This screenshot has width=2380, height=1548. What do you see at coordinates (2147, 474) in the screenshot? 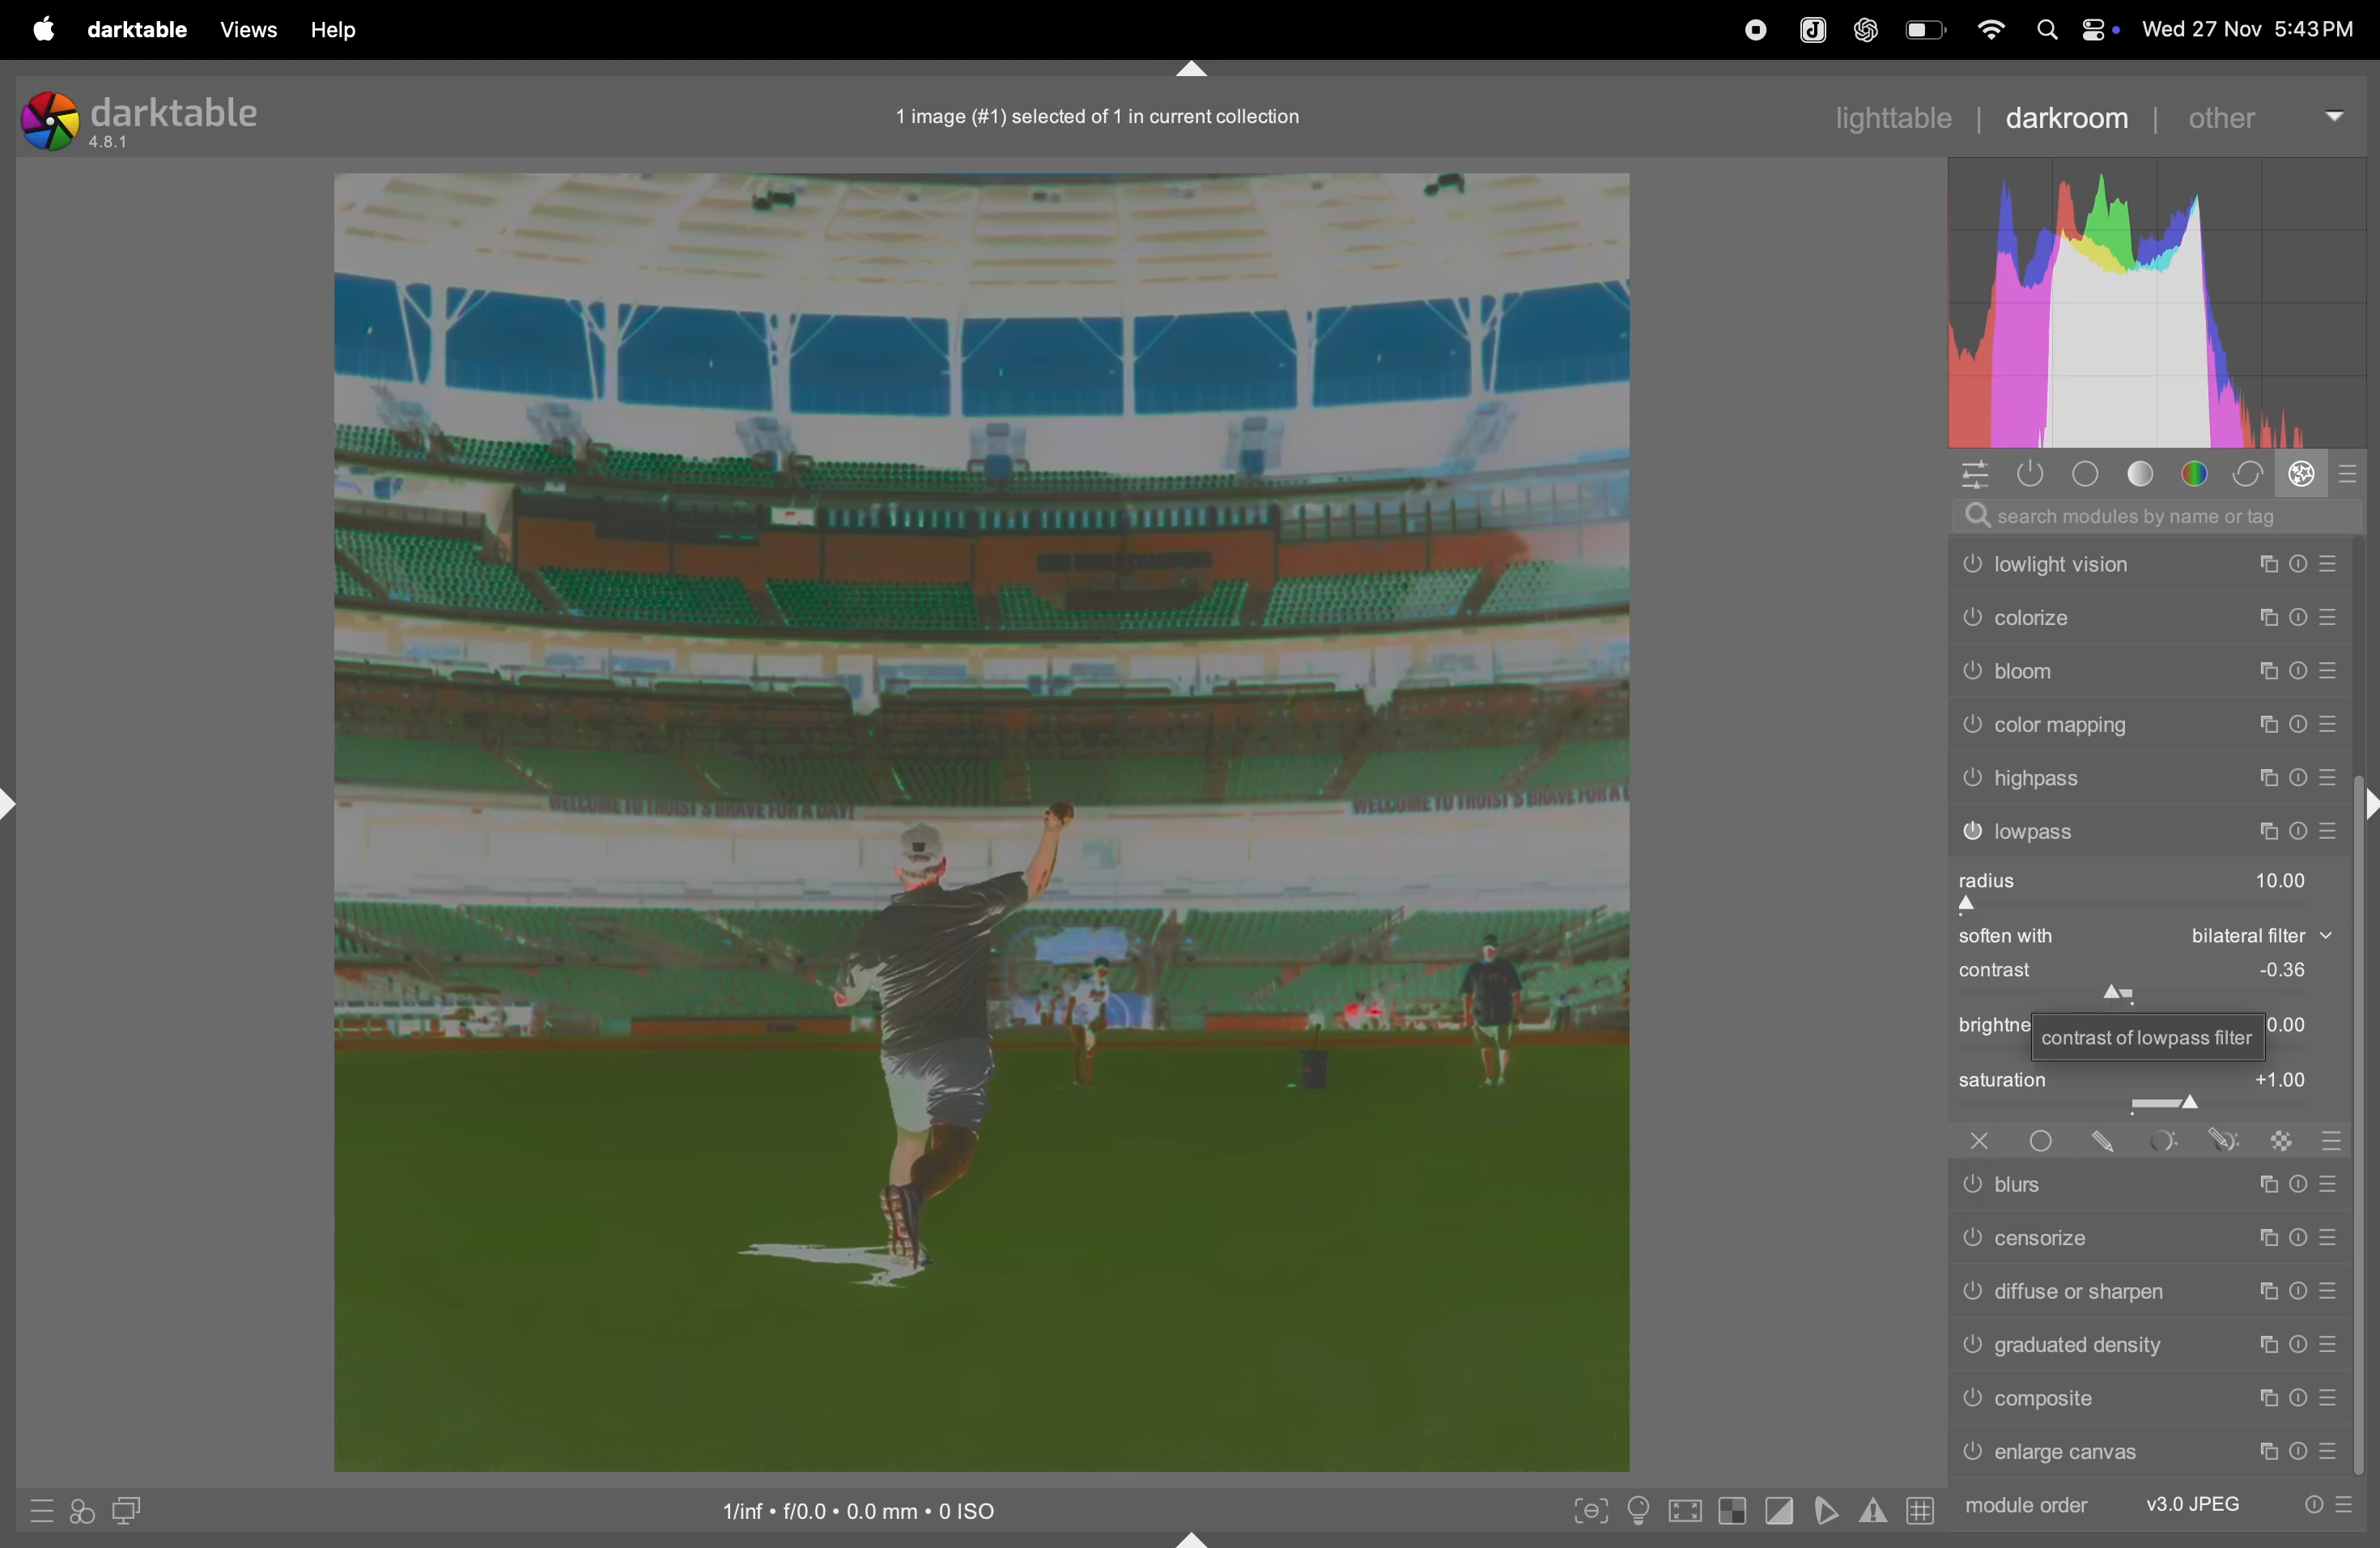
I see `tone` at bounding box center [2147, 474].